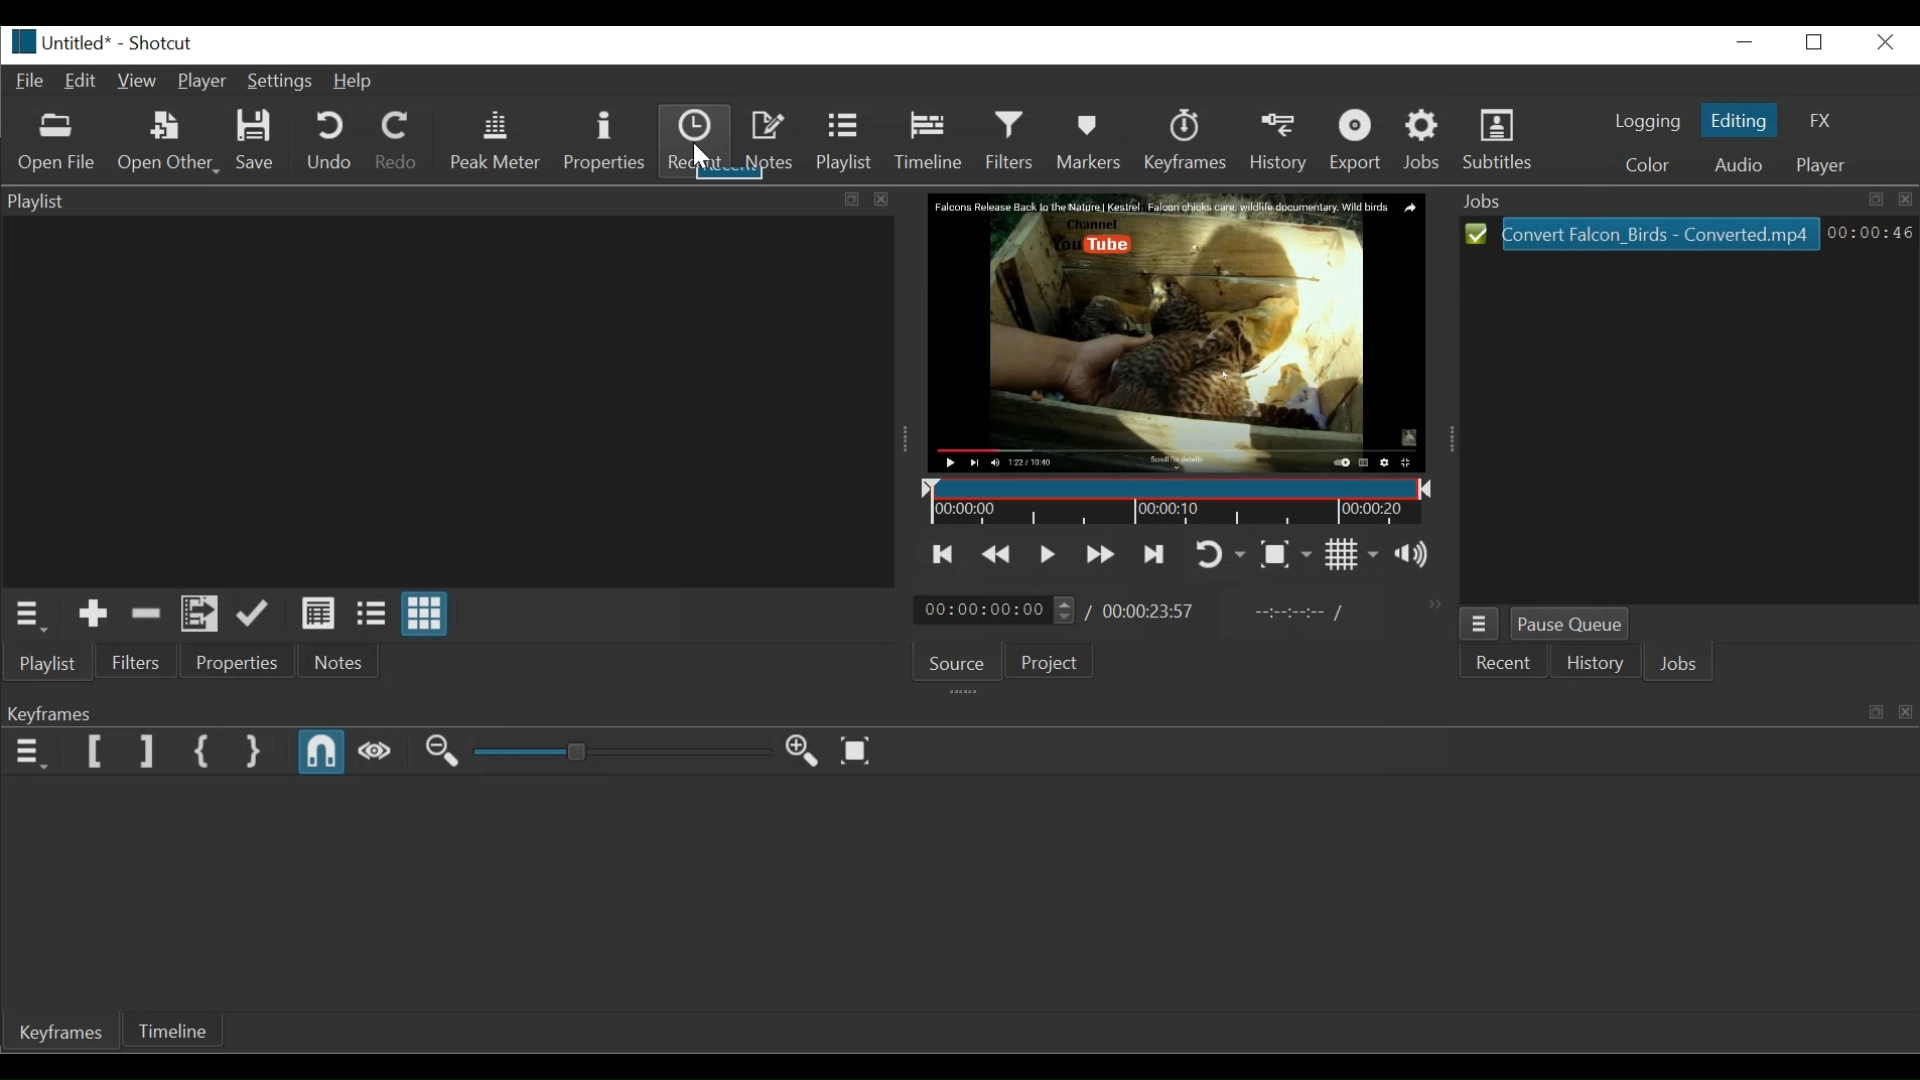  Describe the element at coordinates (147, 612) in the screenshot. I see `Remove cut` at that location.